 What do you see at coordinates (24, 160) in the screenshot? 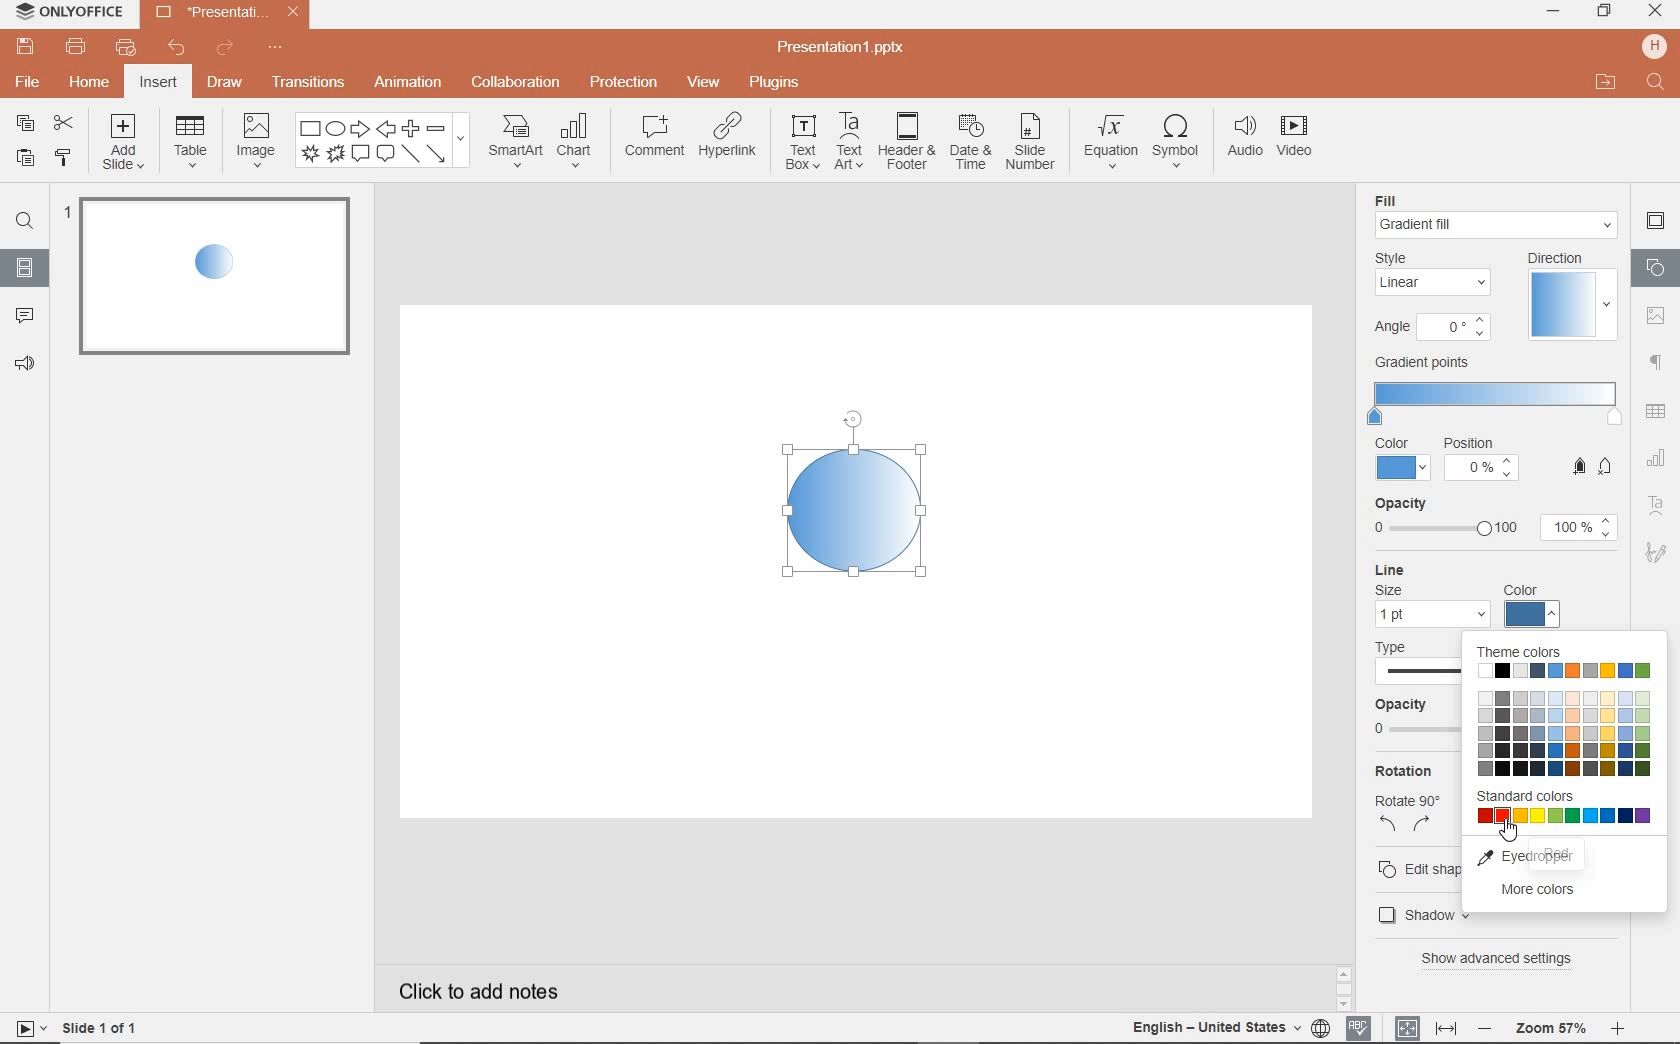
I see `paste` at bounding box center [24, 160].